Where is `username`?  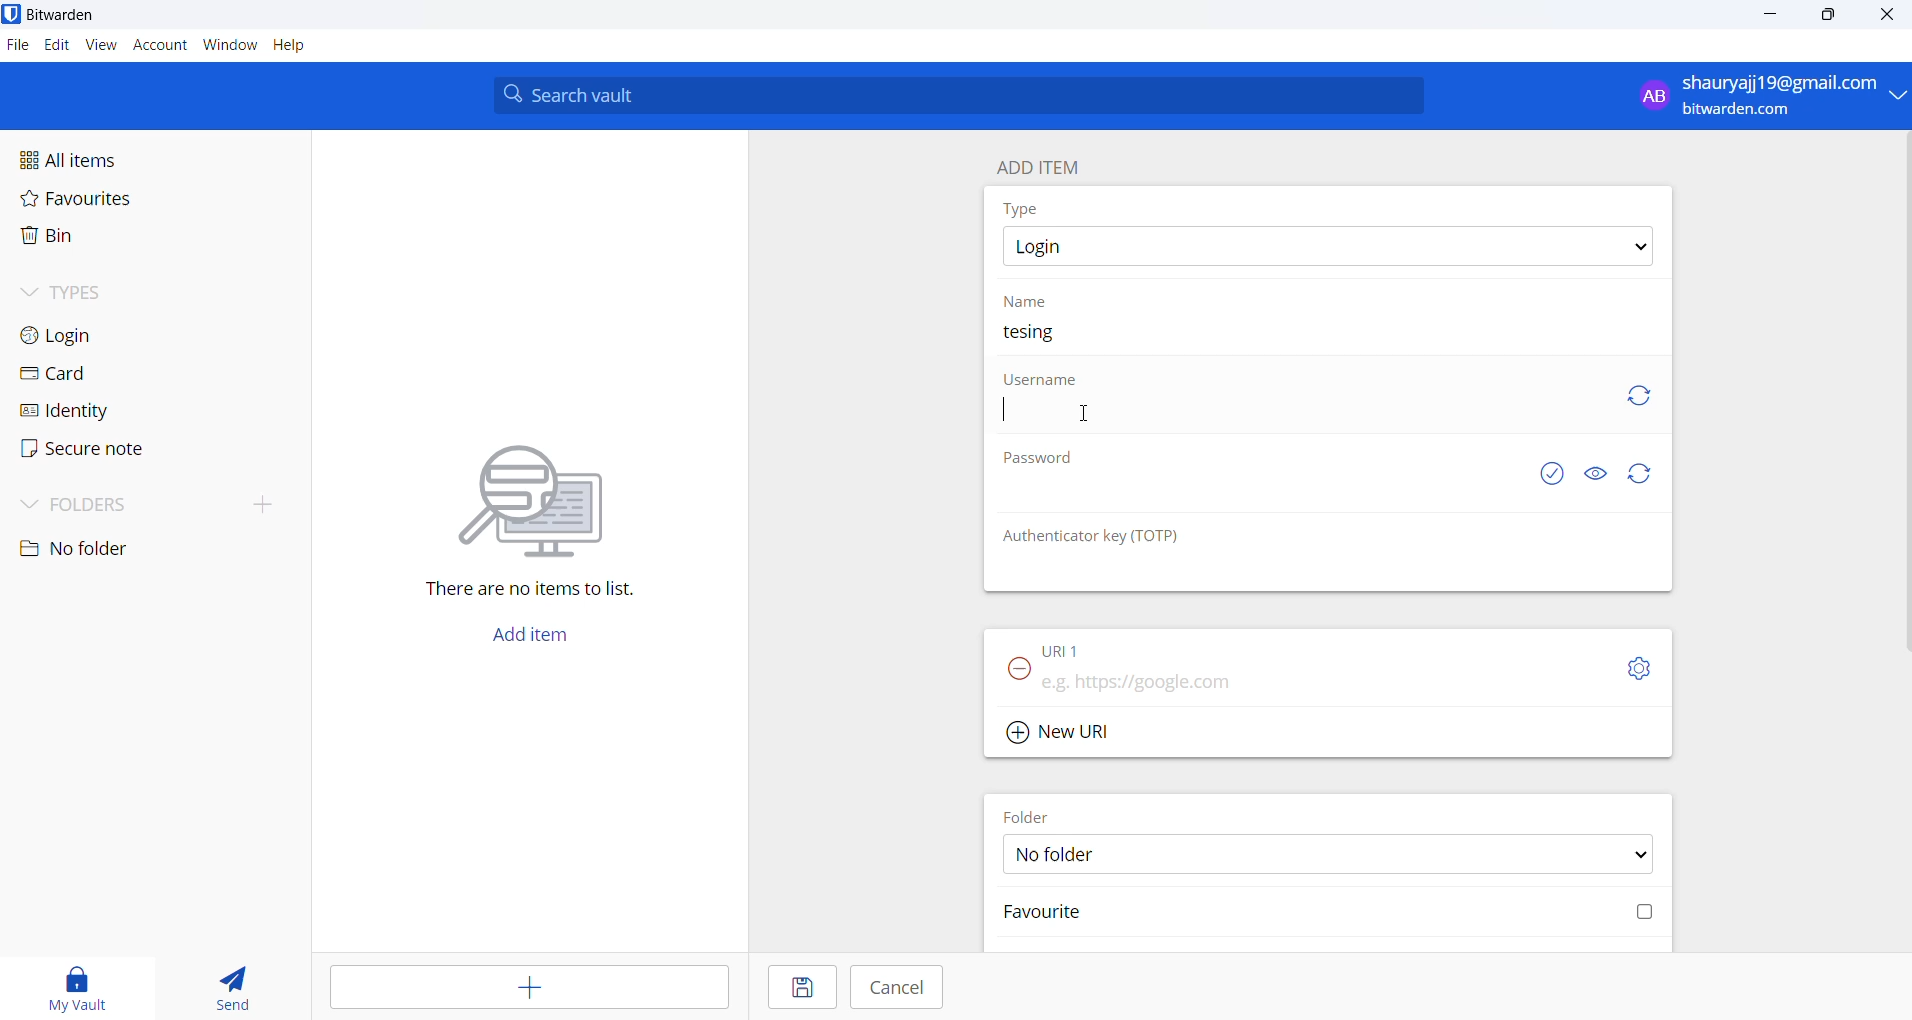
username is located at coordinates (1042, 381).